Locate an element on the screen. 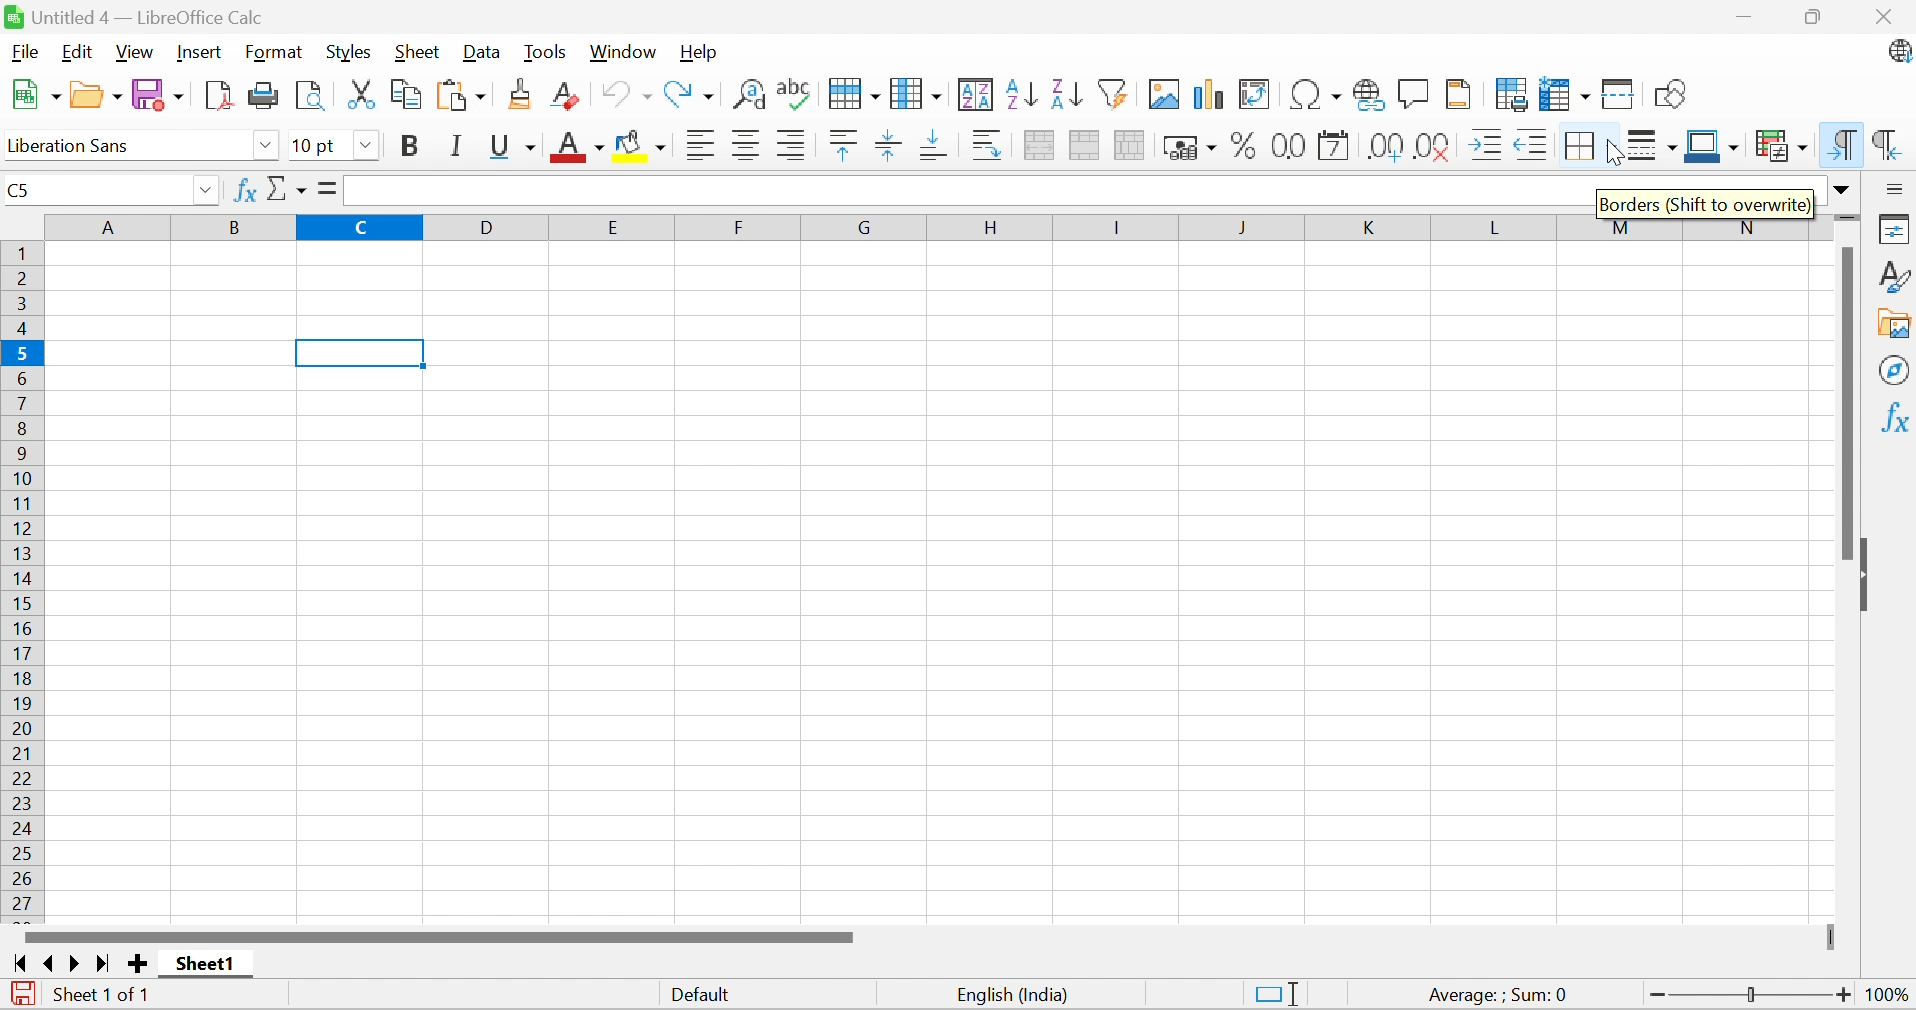  Insert chart is located at coordinates (1210, 95).